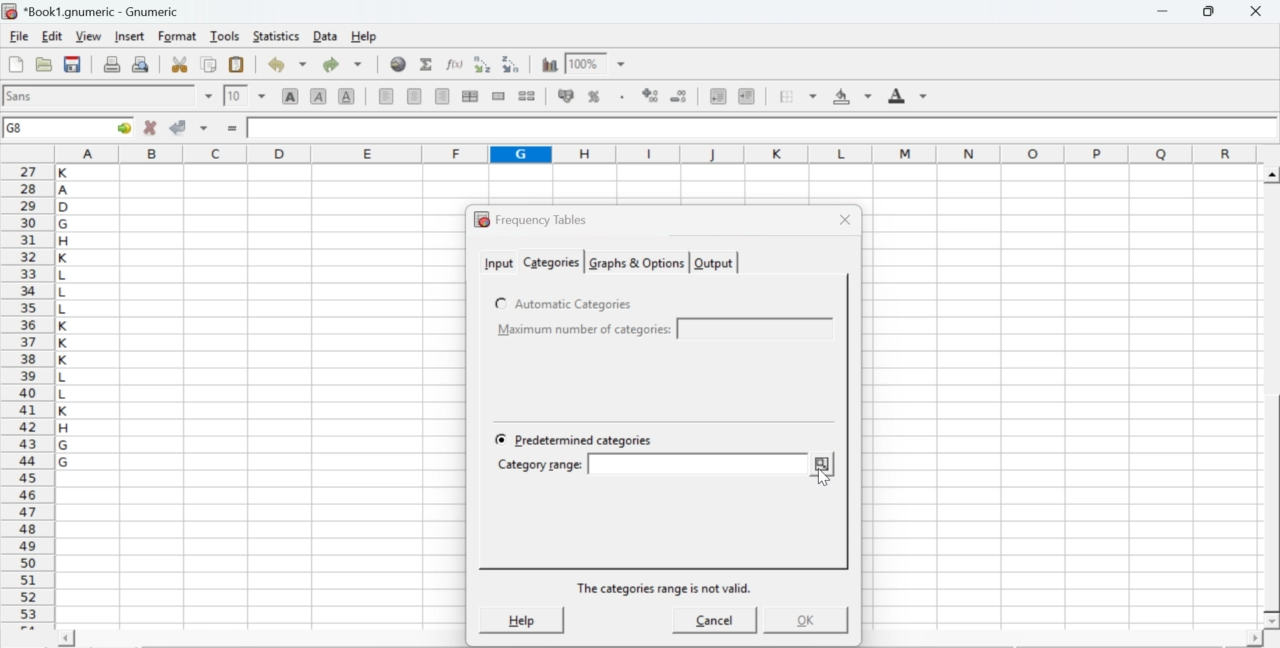 The width and height of the screenshot is (1280, 648). What do you see at coordinates (386, 94) in the screenshot?
I see `align left` at bounding box center [386, 94].